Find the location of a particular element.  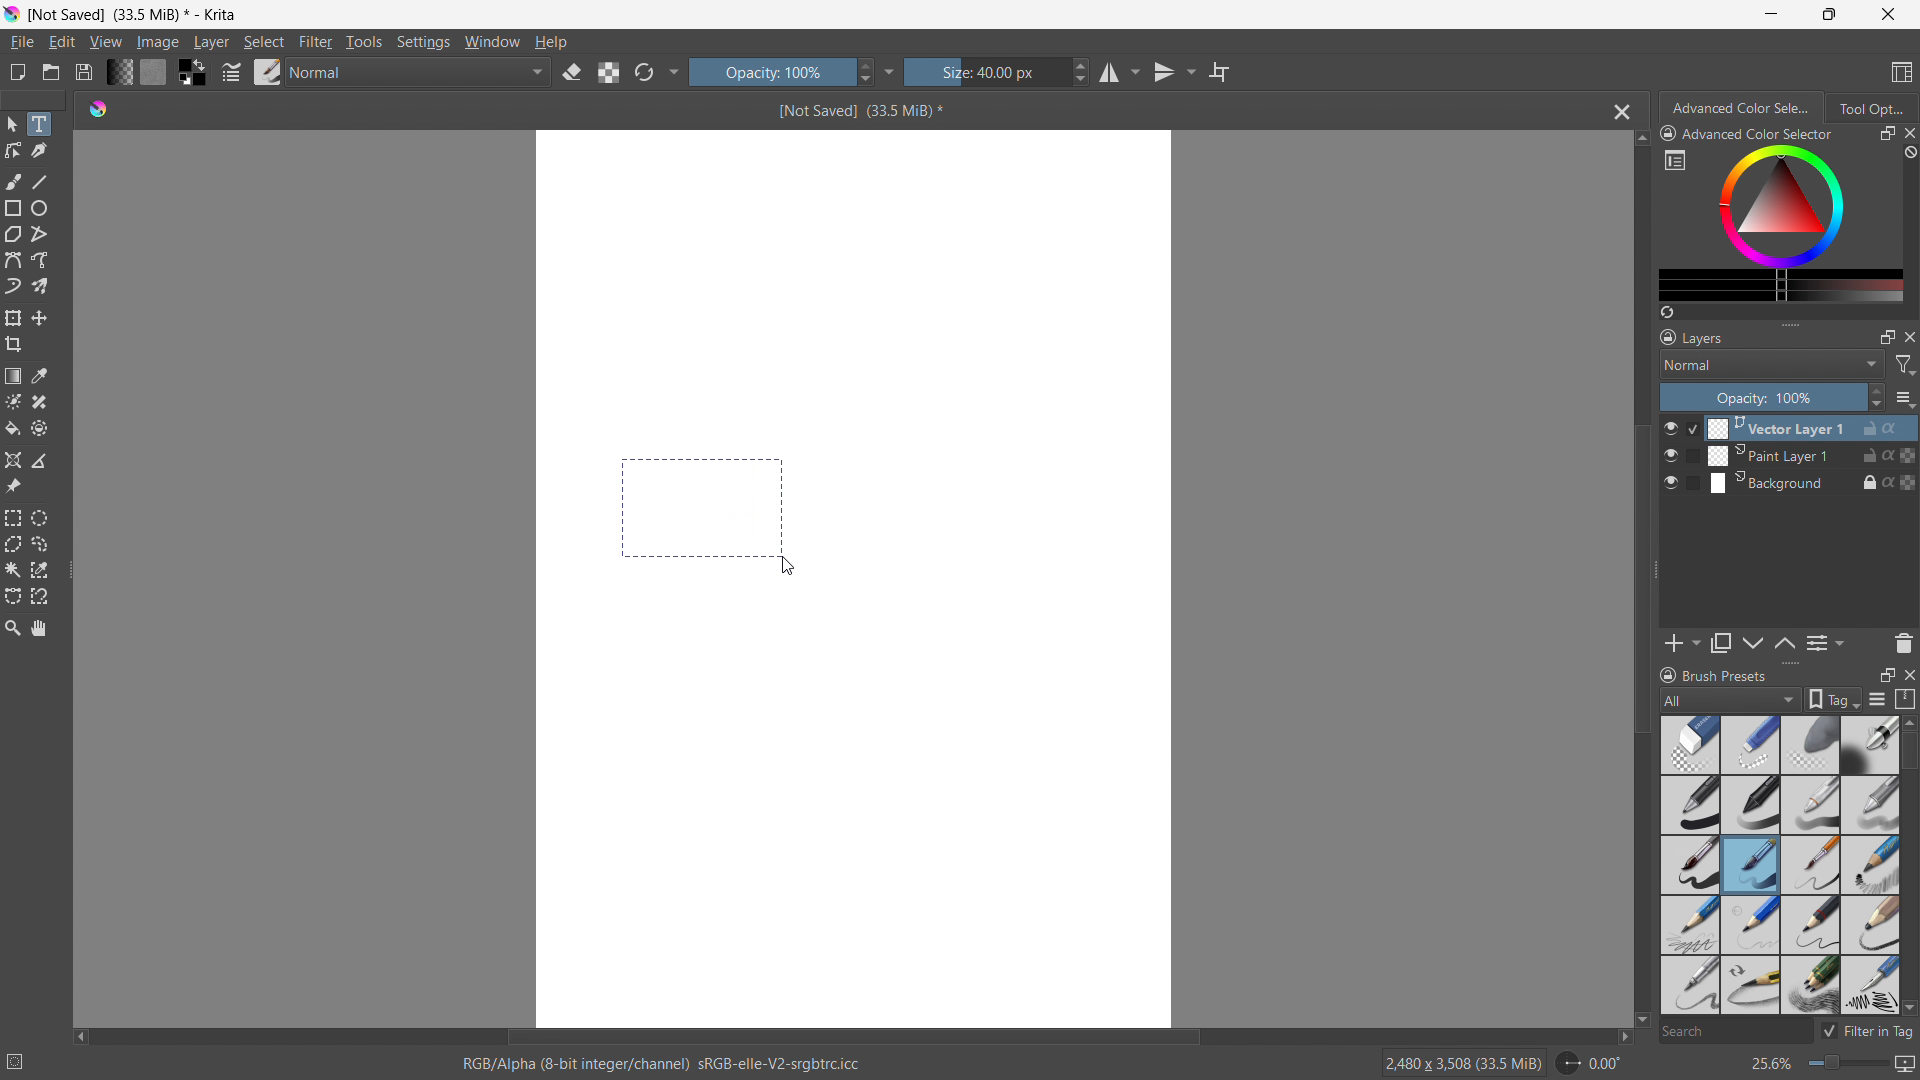

polyline tool is located at coordinates (39, 236).